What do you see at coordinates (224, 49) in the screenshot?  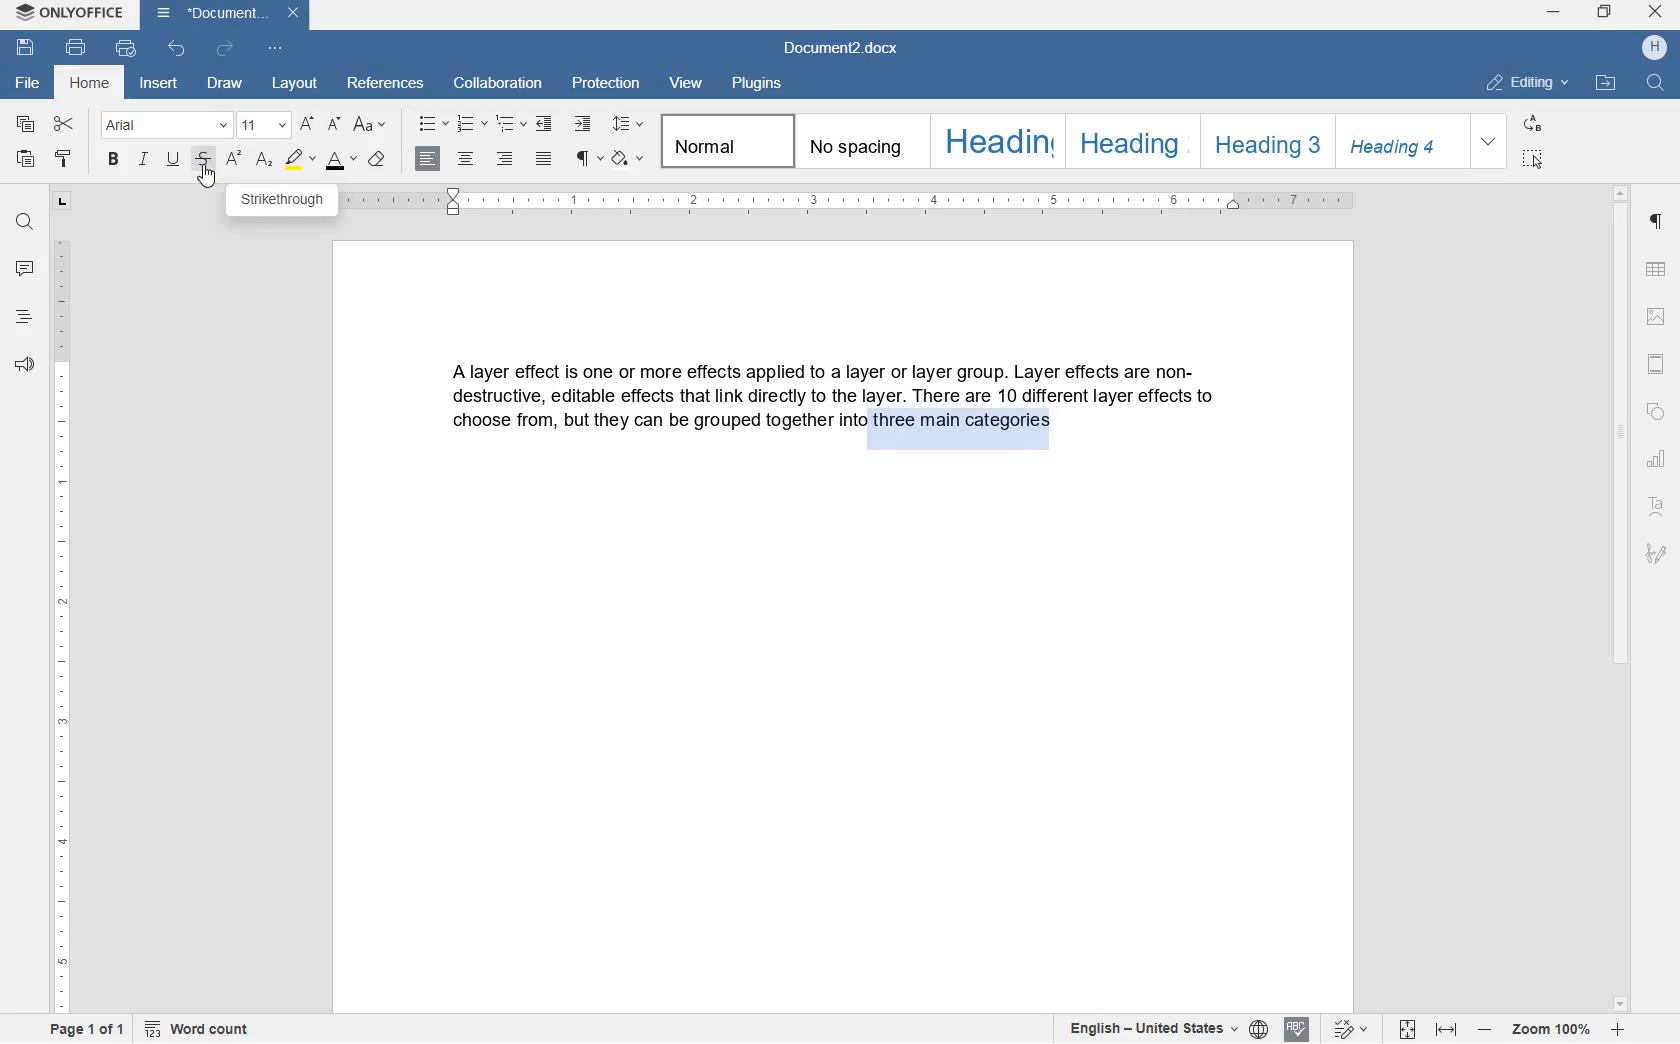 I see `redo` at bounding box center [224, 49].